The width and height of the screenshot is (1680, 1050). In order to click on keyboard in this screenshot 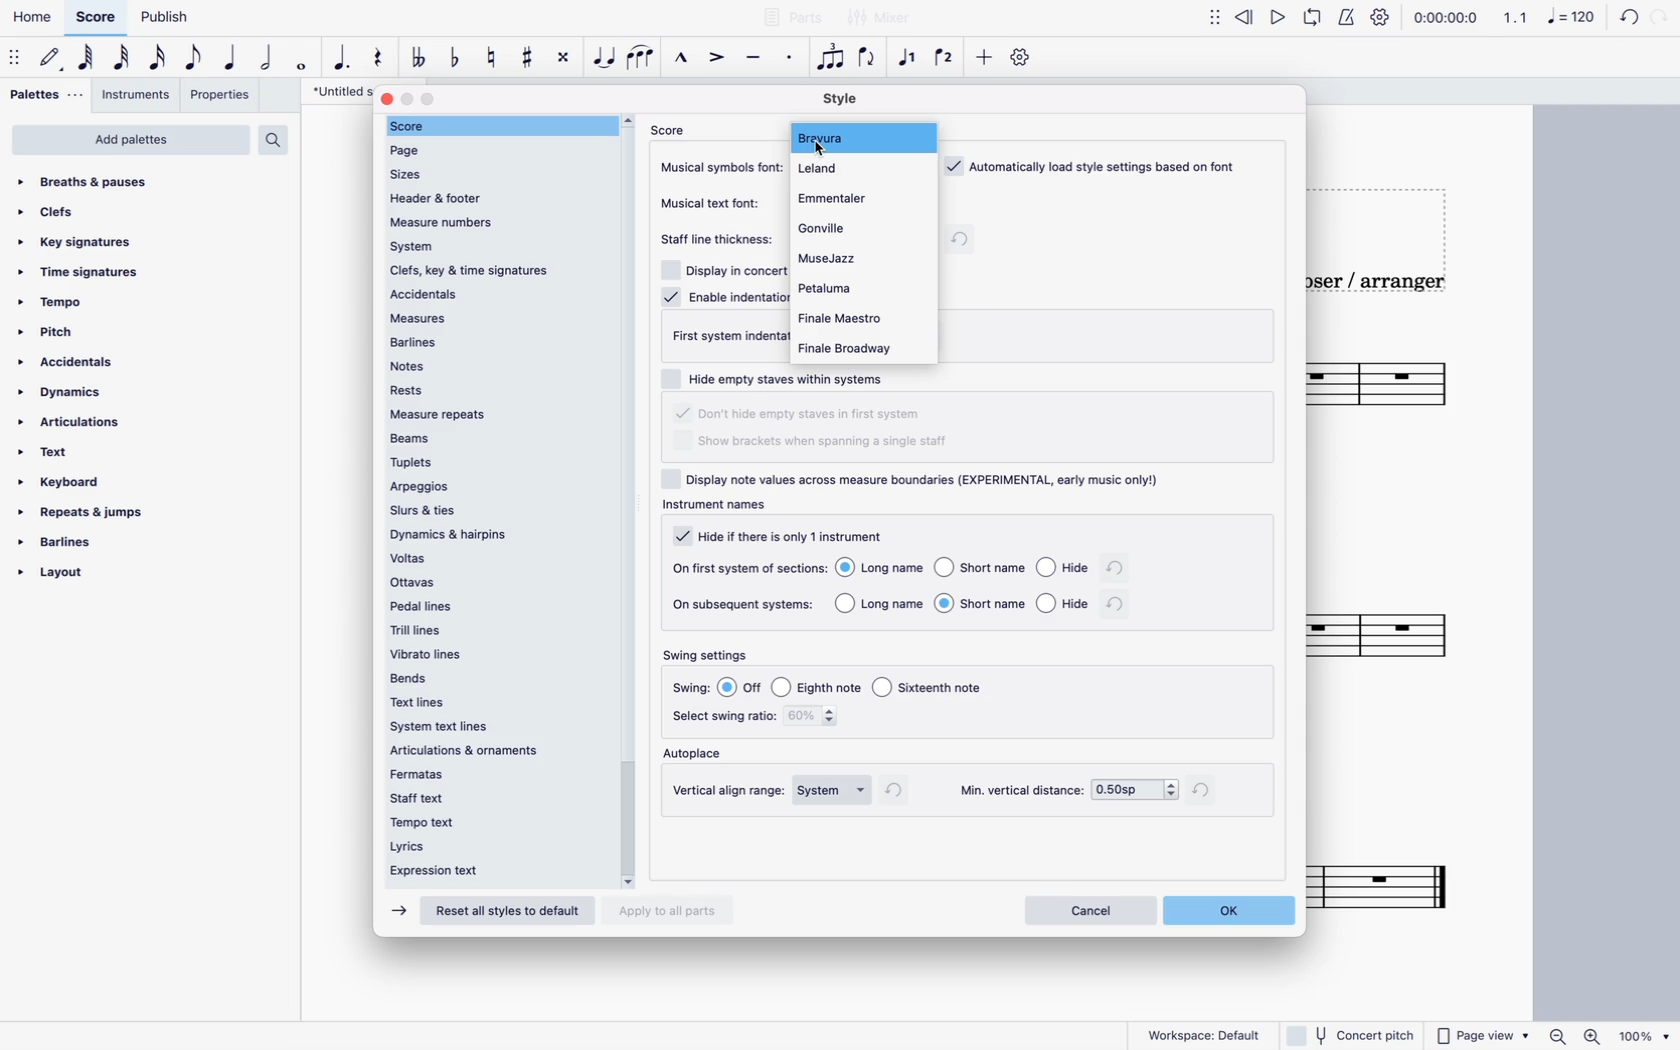, I will do `click(68, 482)`.